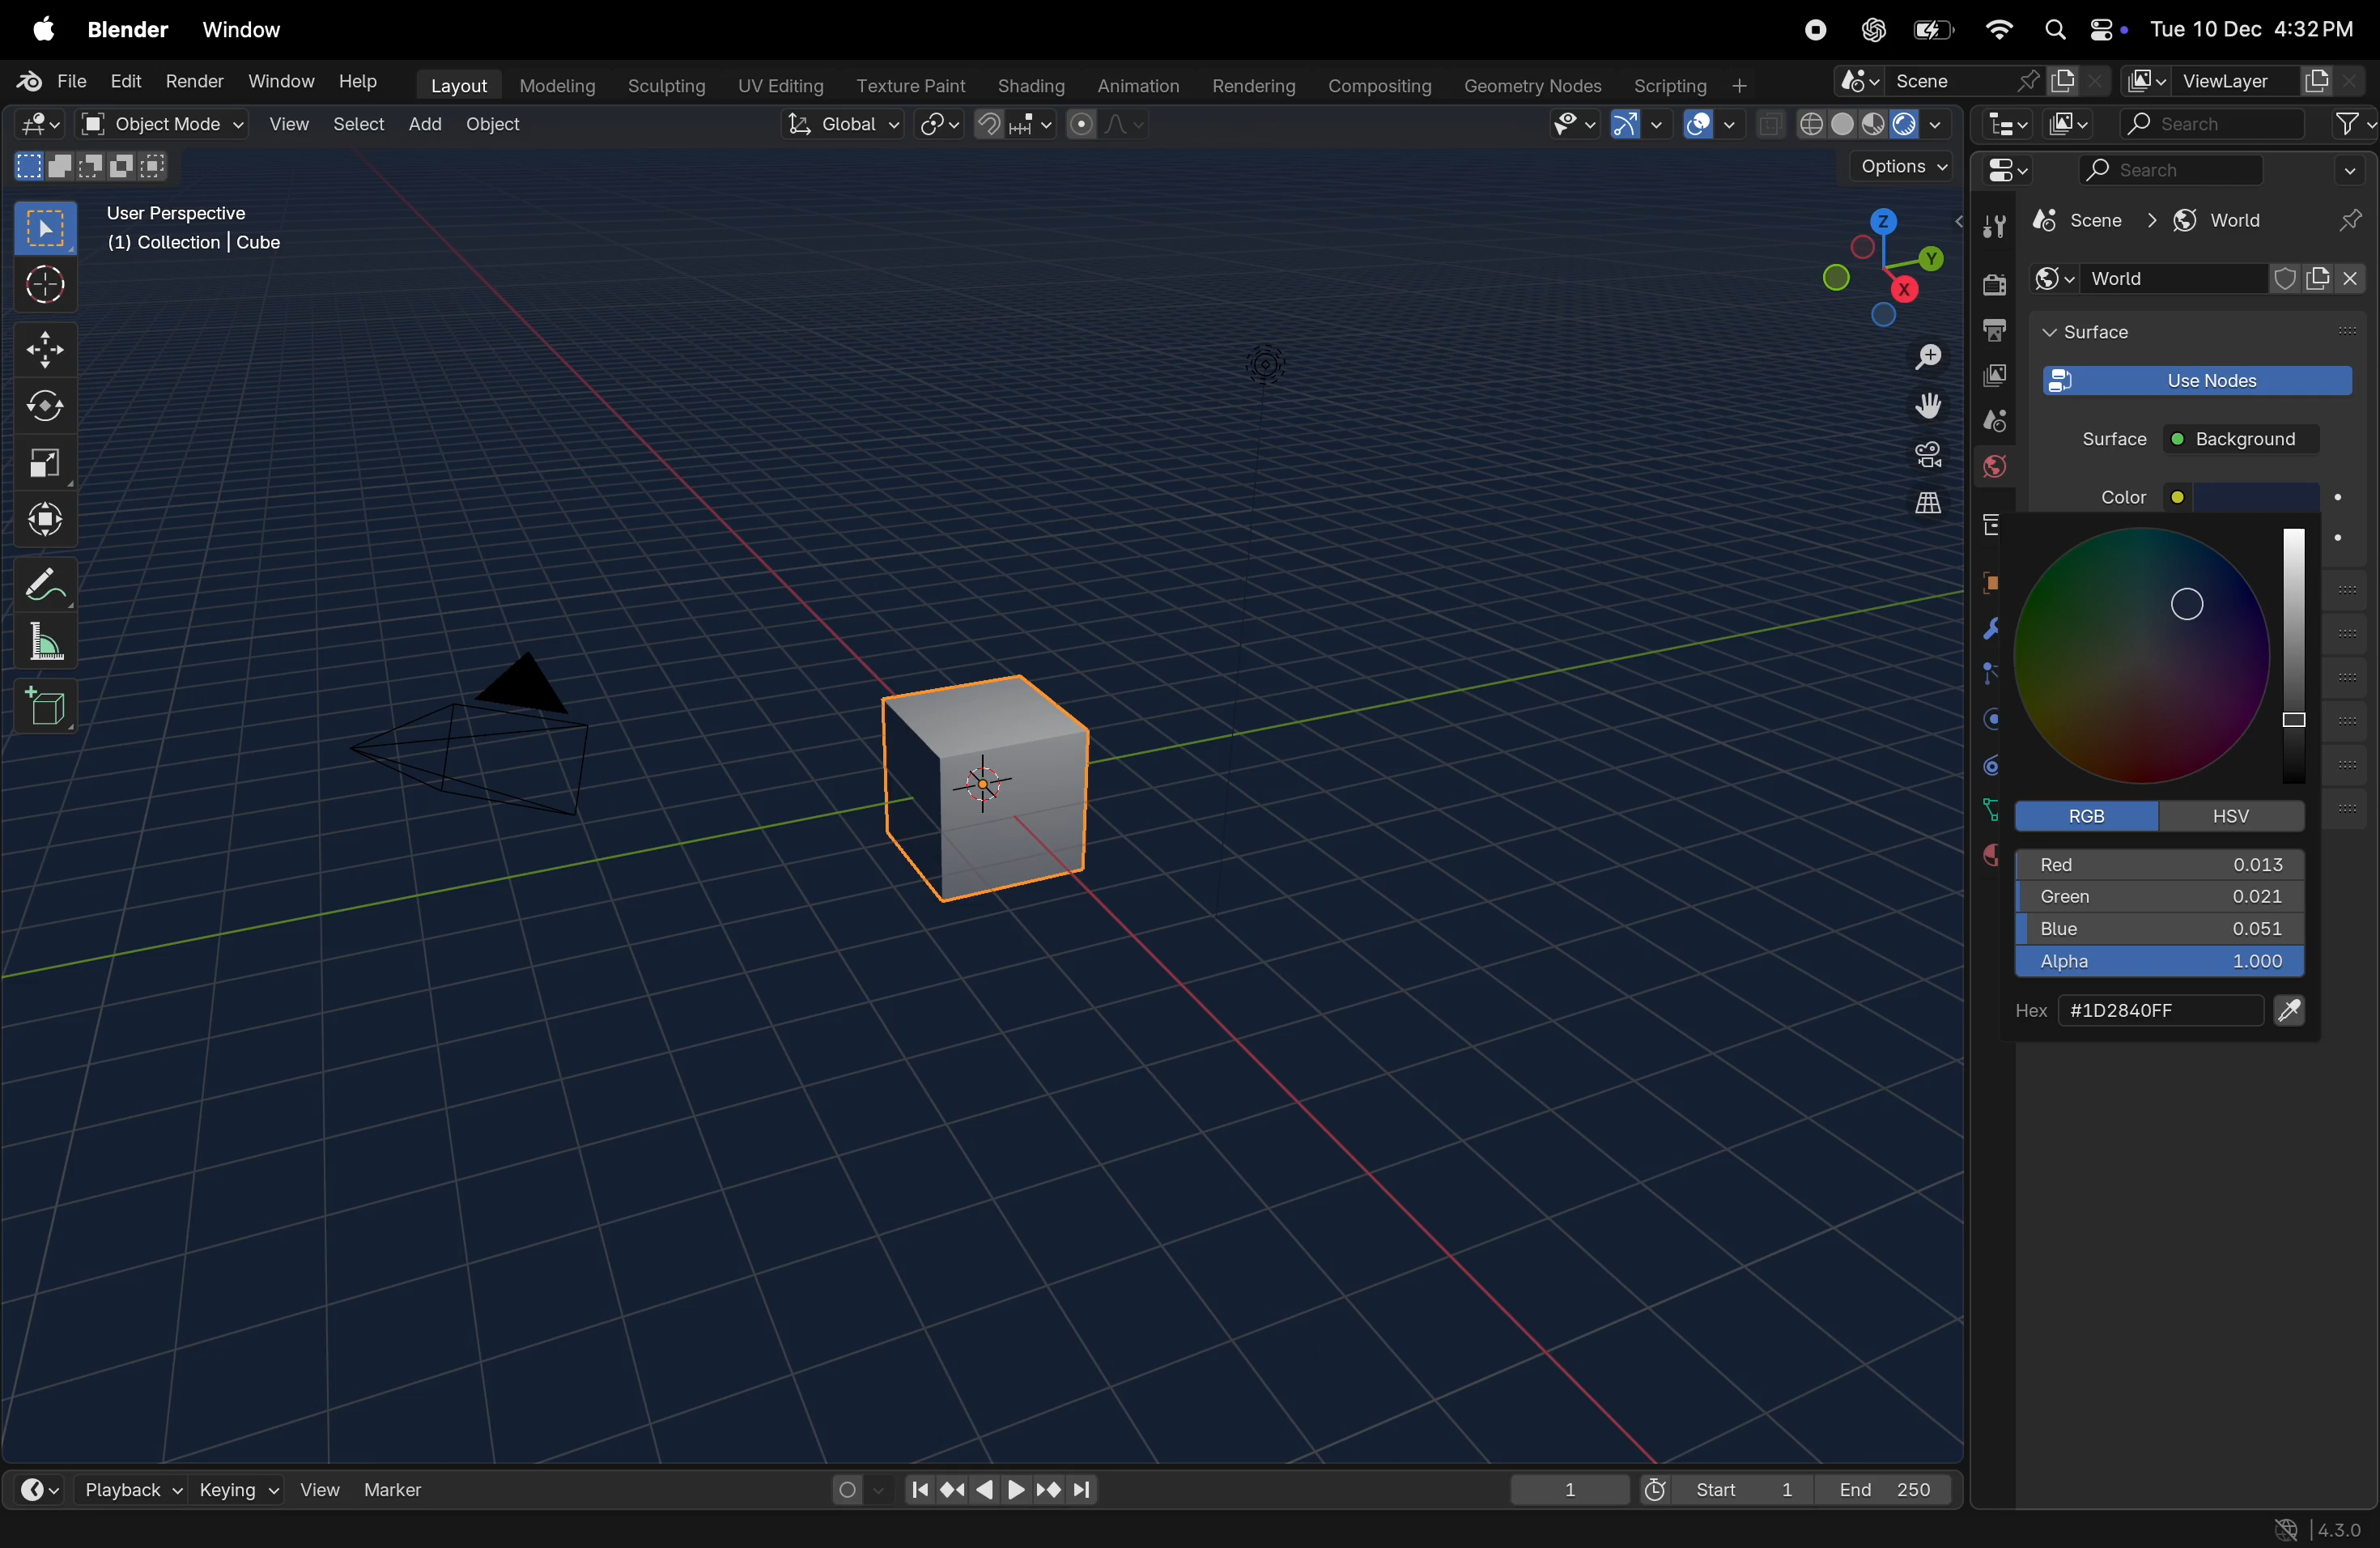 The width and height of the screenshot is (2380, 1548). I want to click on move the view, so click(1921, 405).